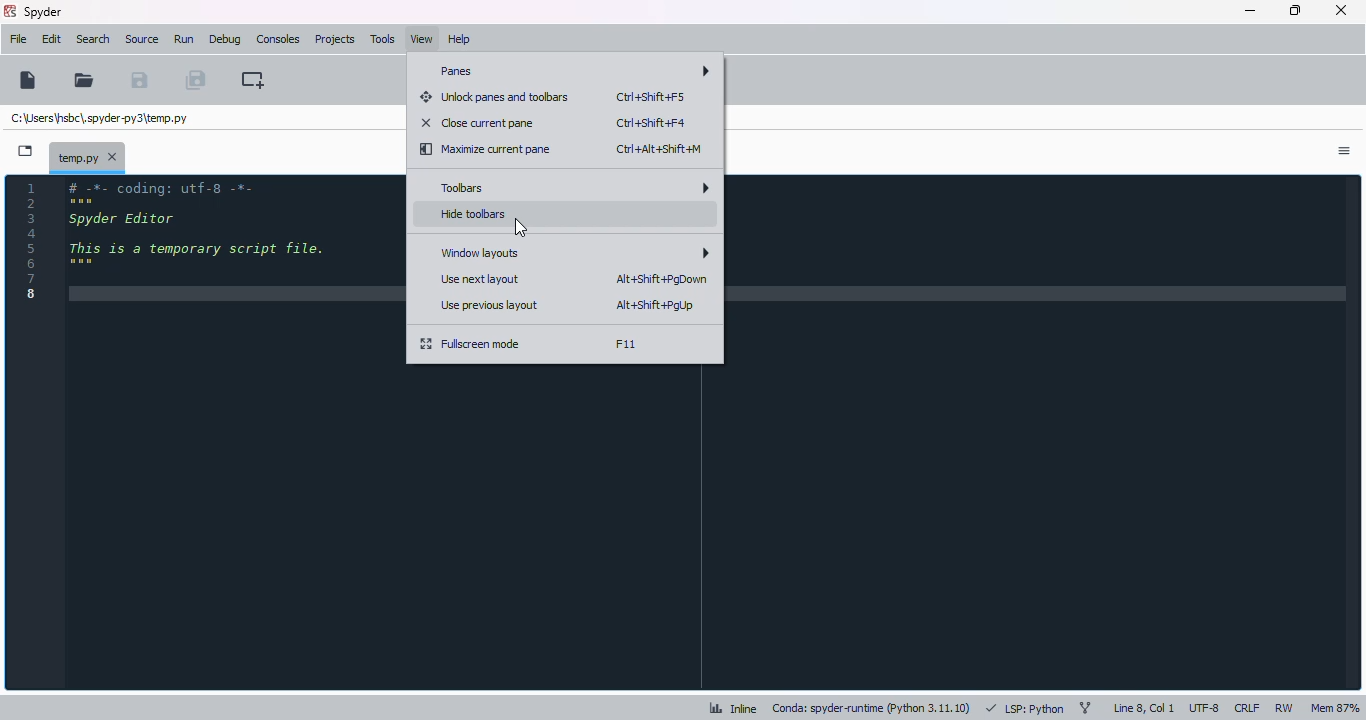 This screenshot has height=720, width=1366. Describe the element at coordinates (650, 97) in the screenshot. I see `shortcut for unlock panes and toolbars` at that location.